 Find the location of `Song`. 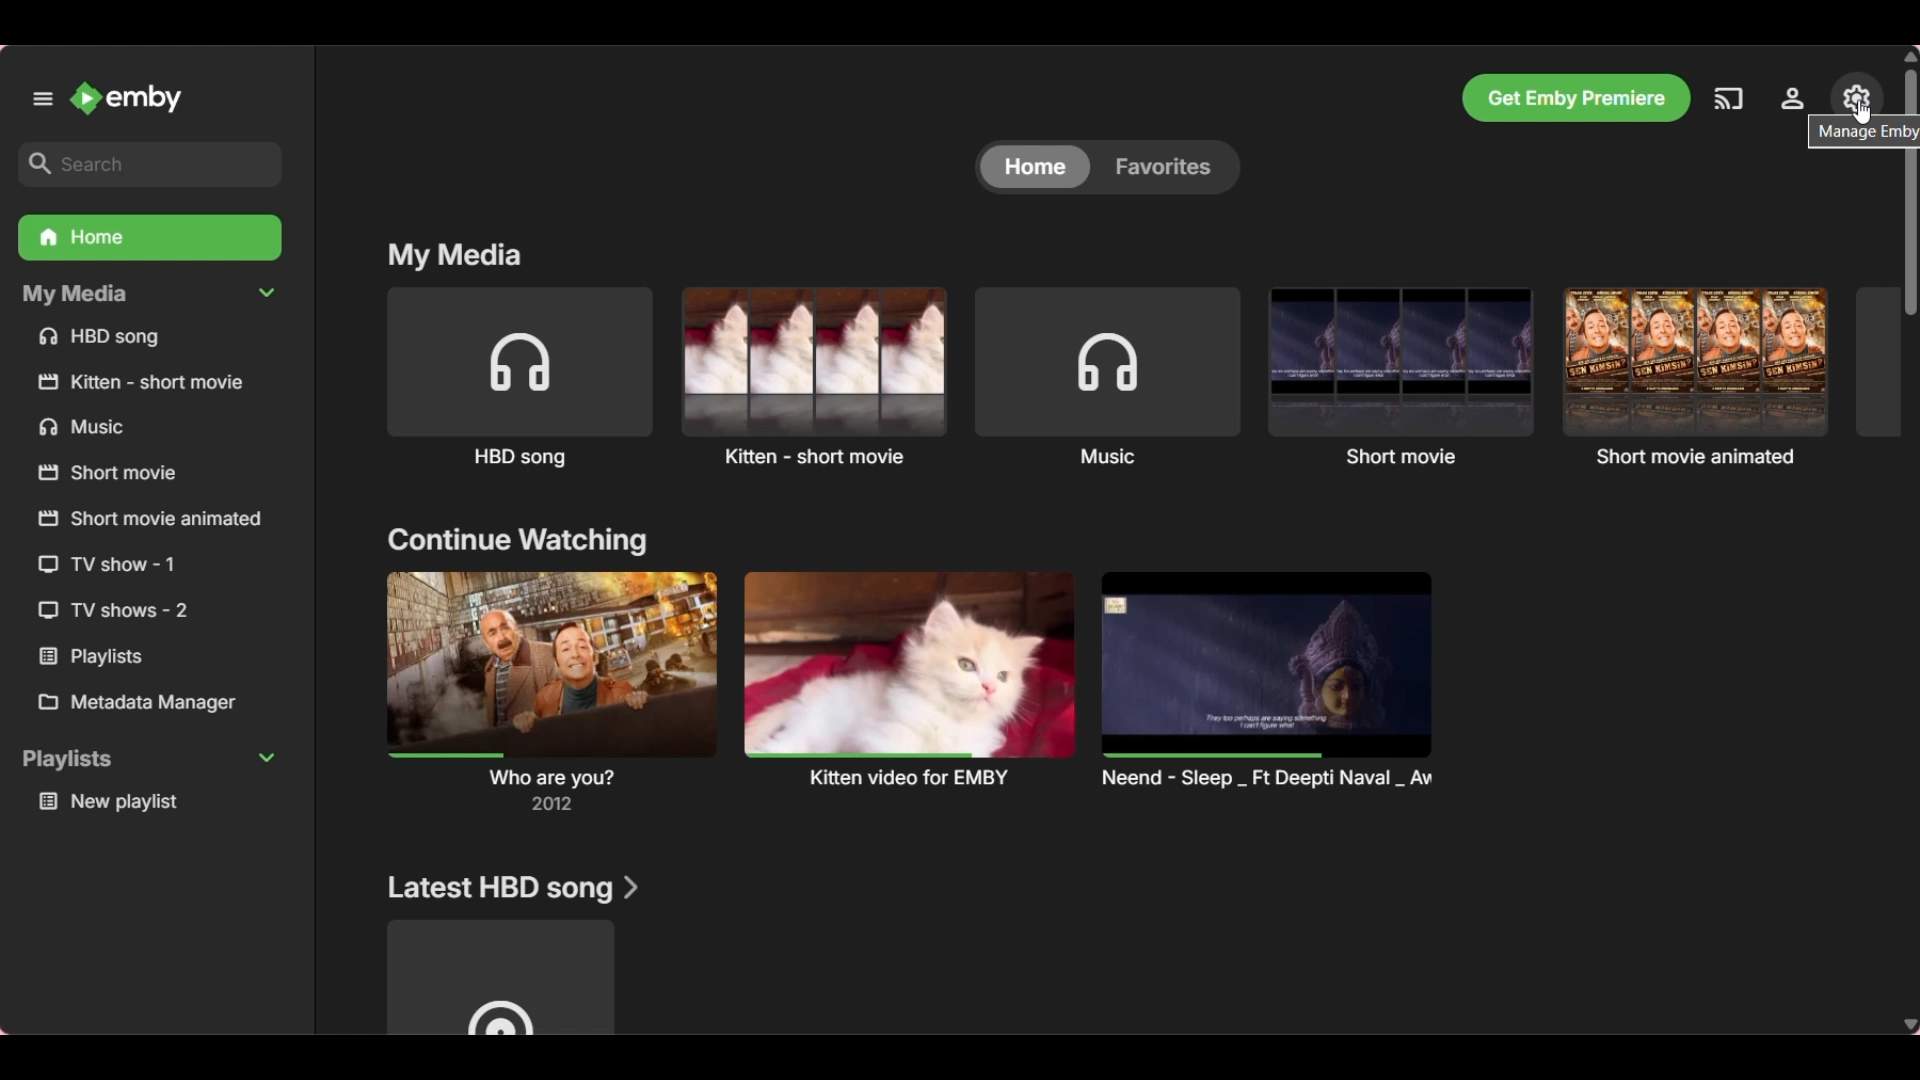

Song is located at coordinates (151, 336).